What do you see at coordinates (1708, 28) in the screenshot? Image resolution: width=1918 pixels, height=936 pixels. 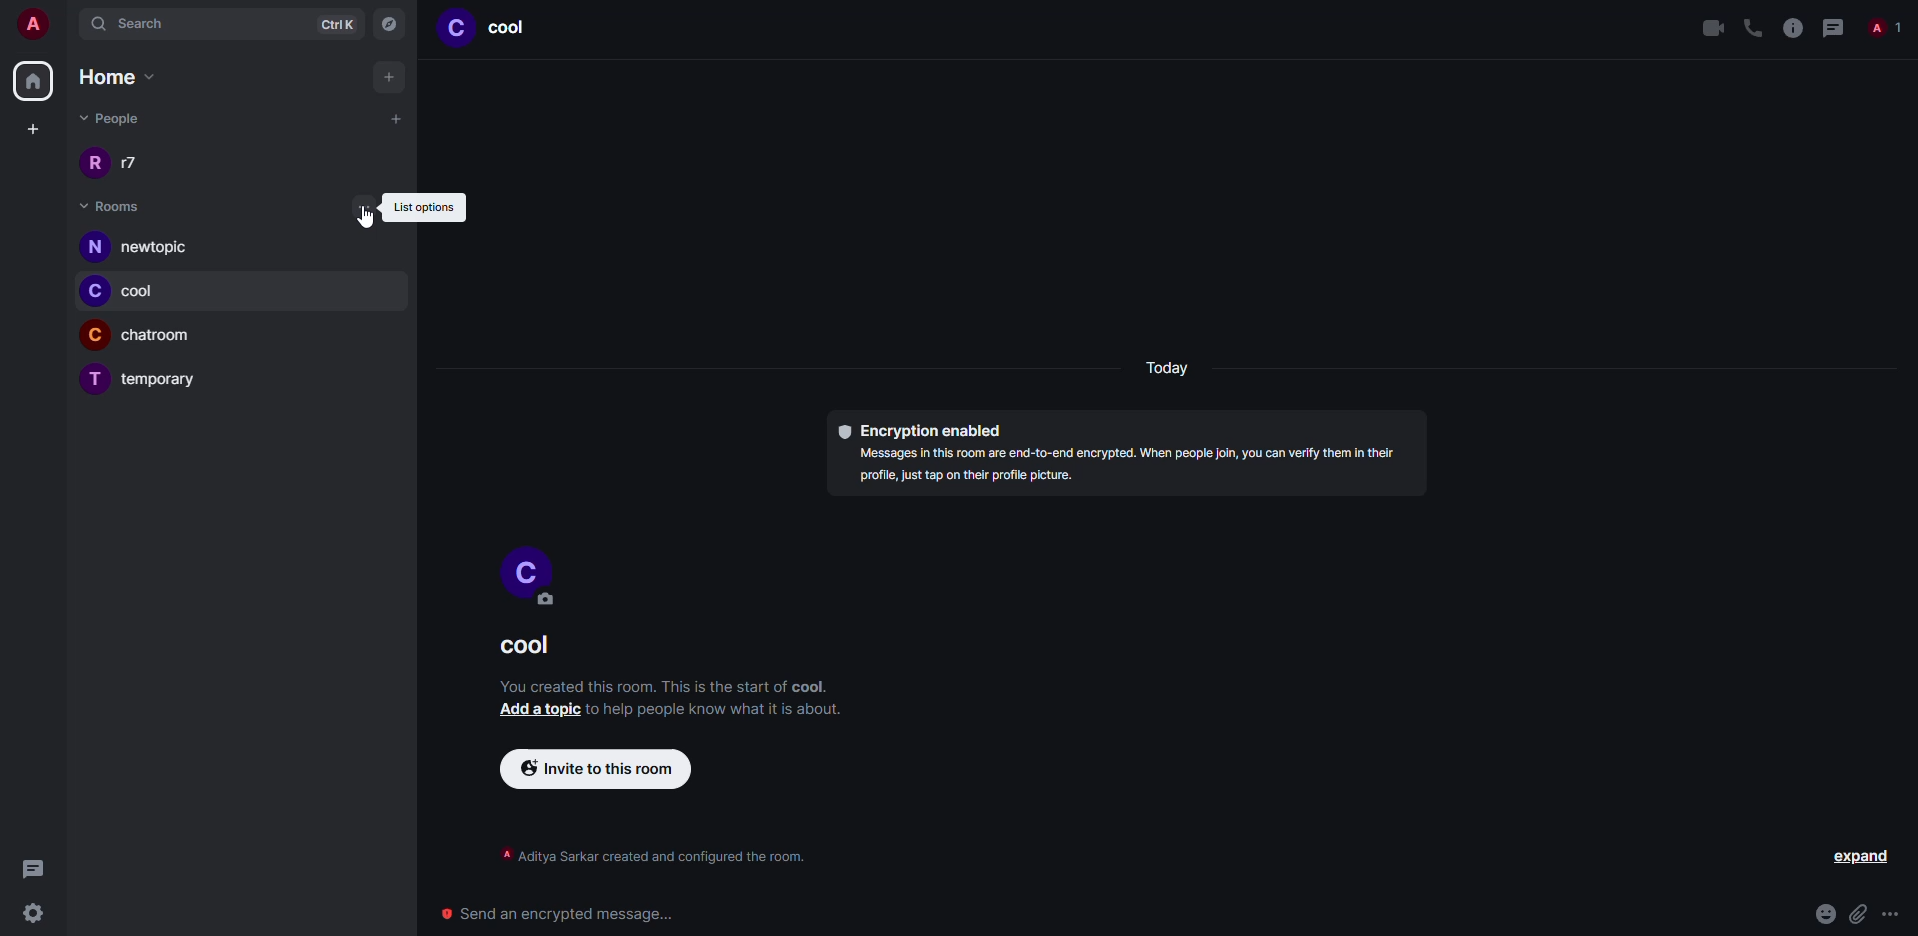 I see `video call` at bounding box center [1708, 28].